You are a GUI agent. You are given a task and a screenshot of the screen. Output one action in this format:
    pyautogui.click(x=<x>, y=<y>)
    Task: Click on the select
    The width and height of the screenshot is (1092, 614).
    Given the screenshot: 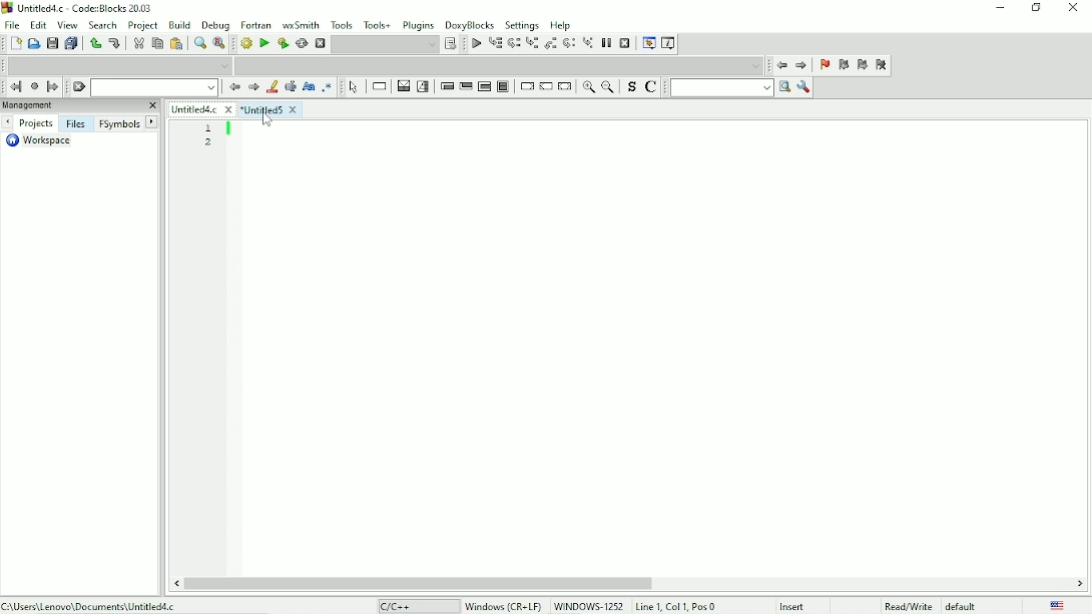 What is the action you would take?
    pyautogui.click(x=356, y=89)
    